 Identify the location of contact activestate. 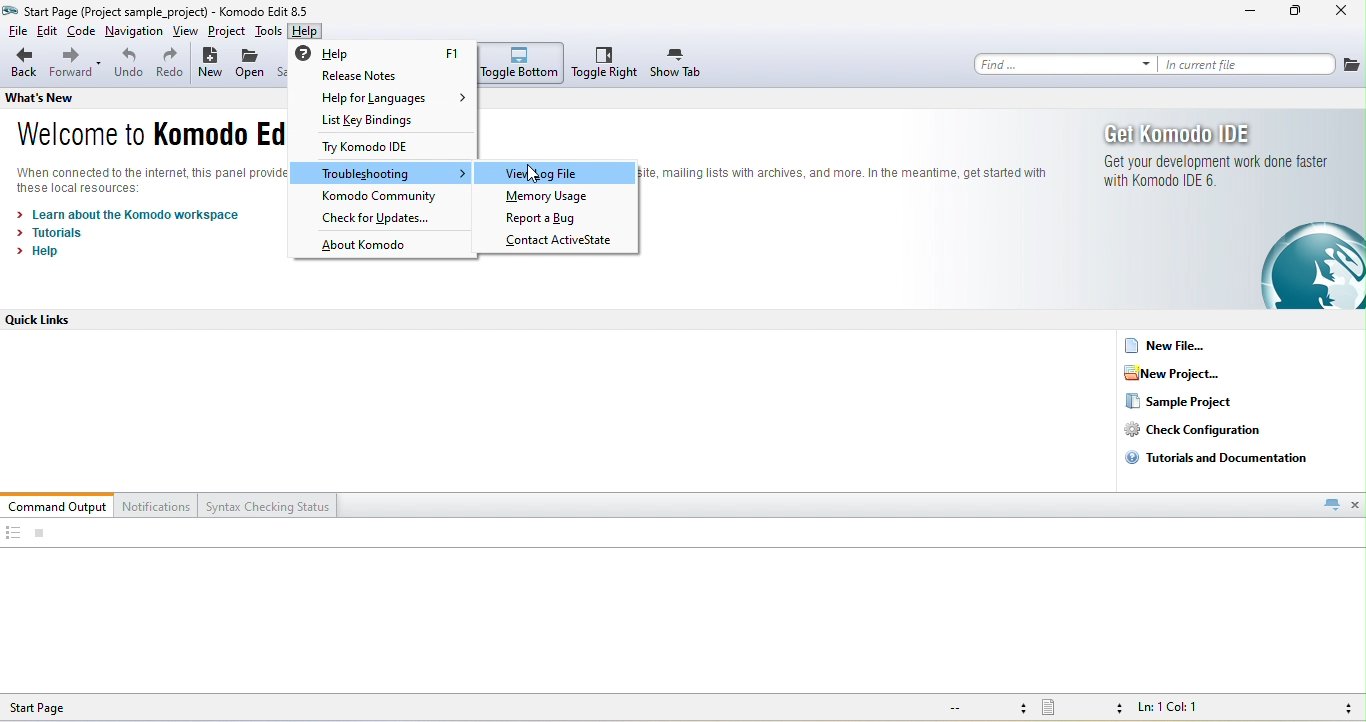
(562, 241).